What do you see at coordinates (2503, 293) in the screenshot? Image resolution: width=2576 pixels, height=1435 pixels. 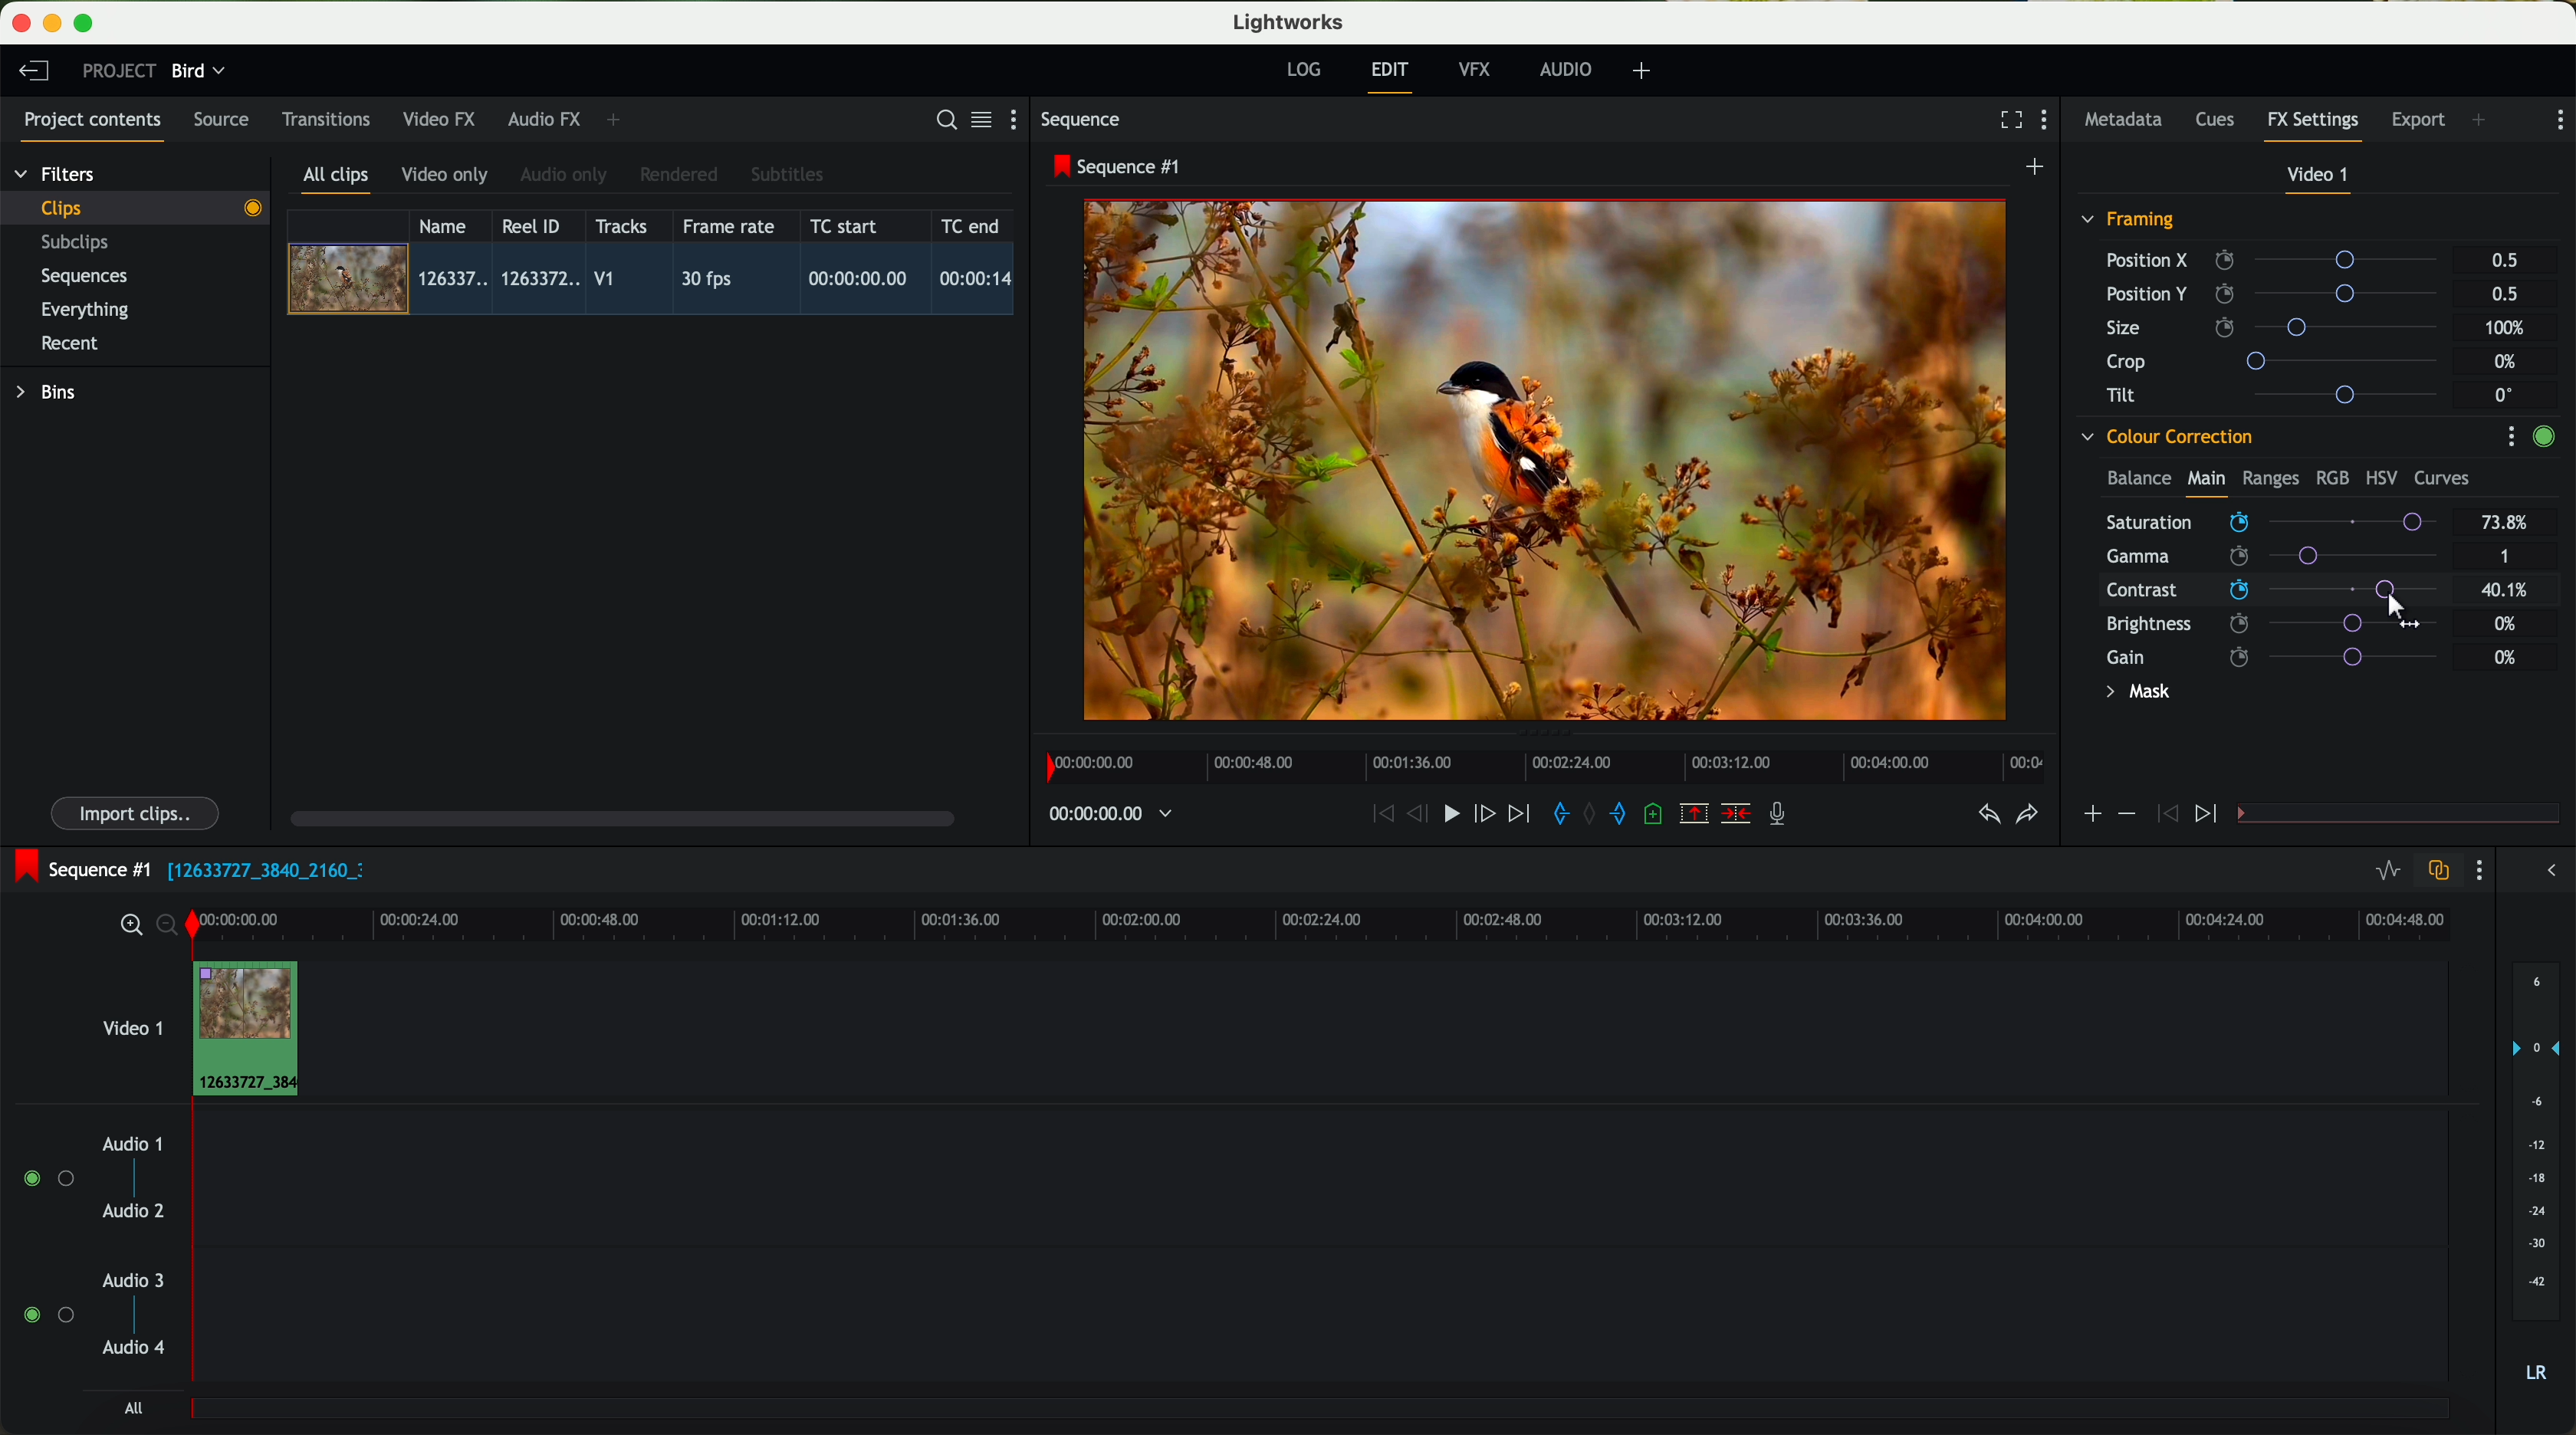 I see `0.5` at bounding box center [2503, 293].